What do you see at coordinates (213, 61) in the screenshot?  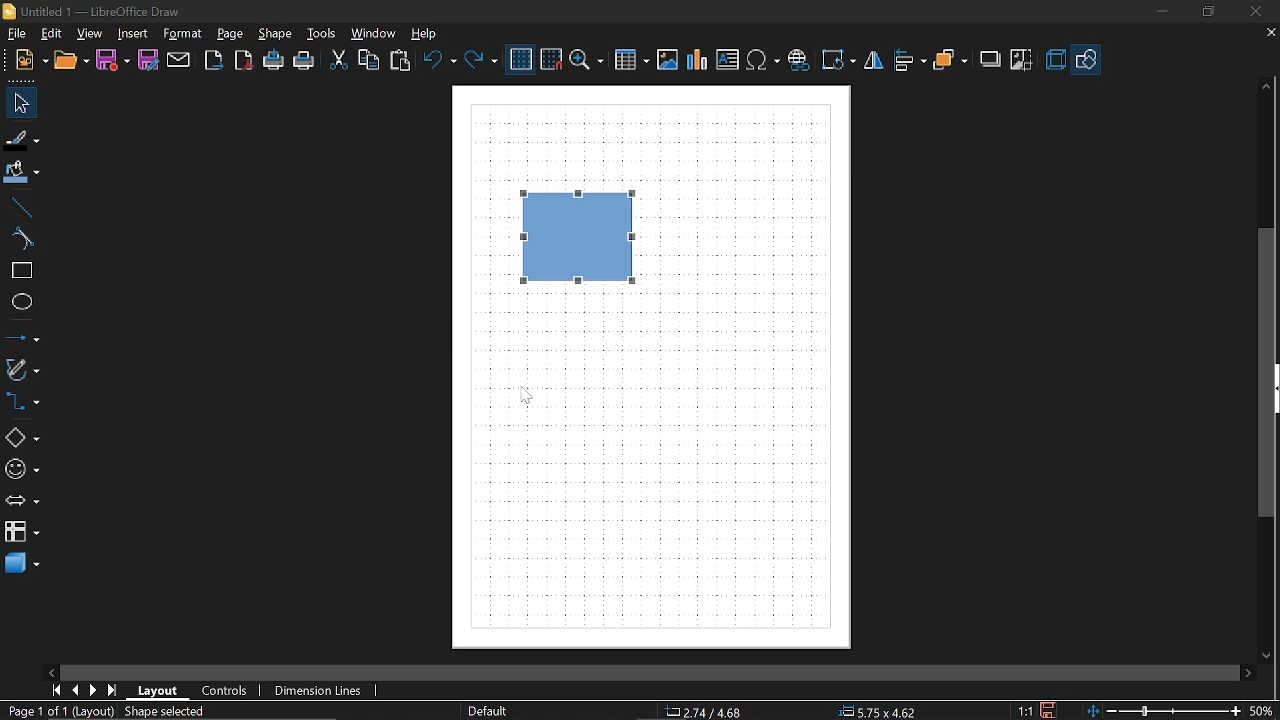 I see `Export` at bounding box center [213, 61].